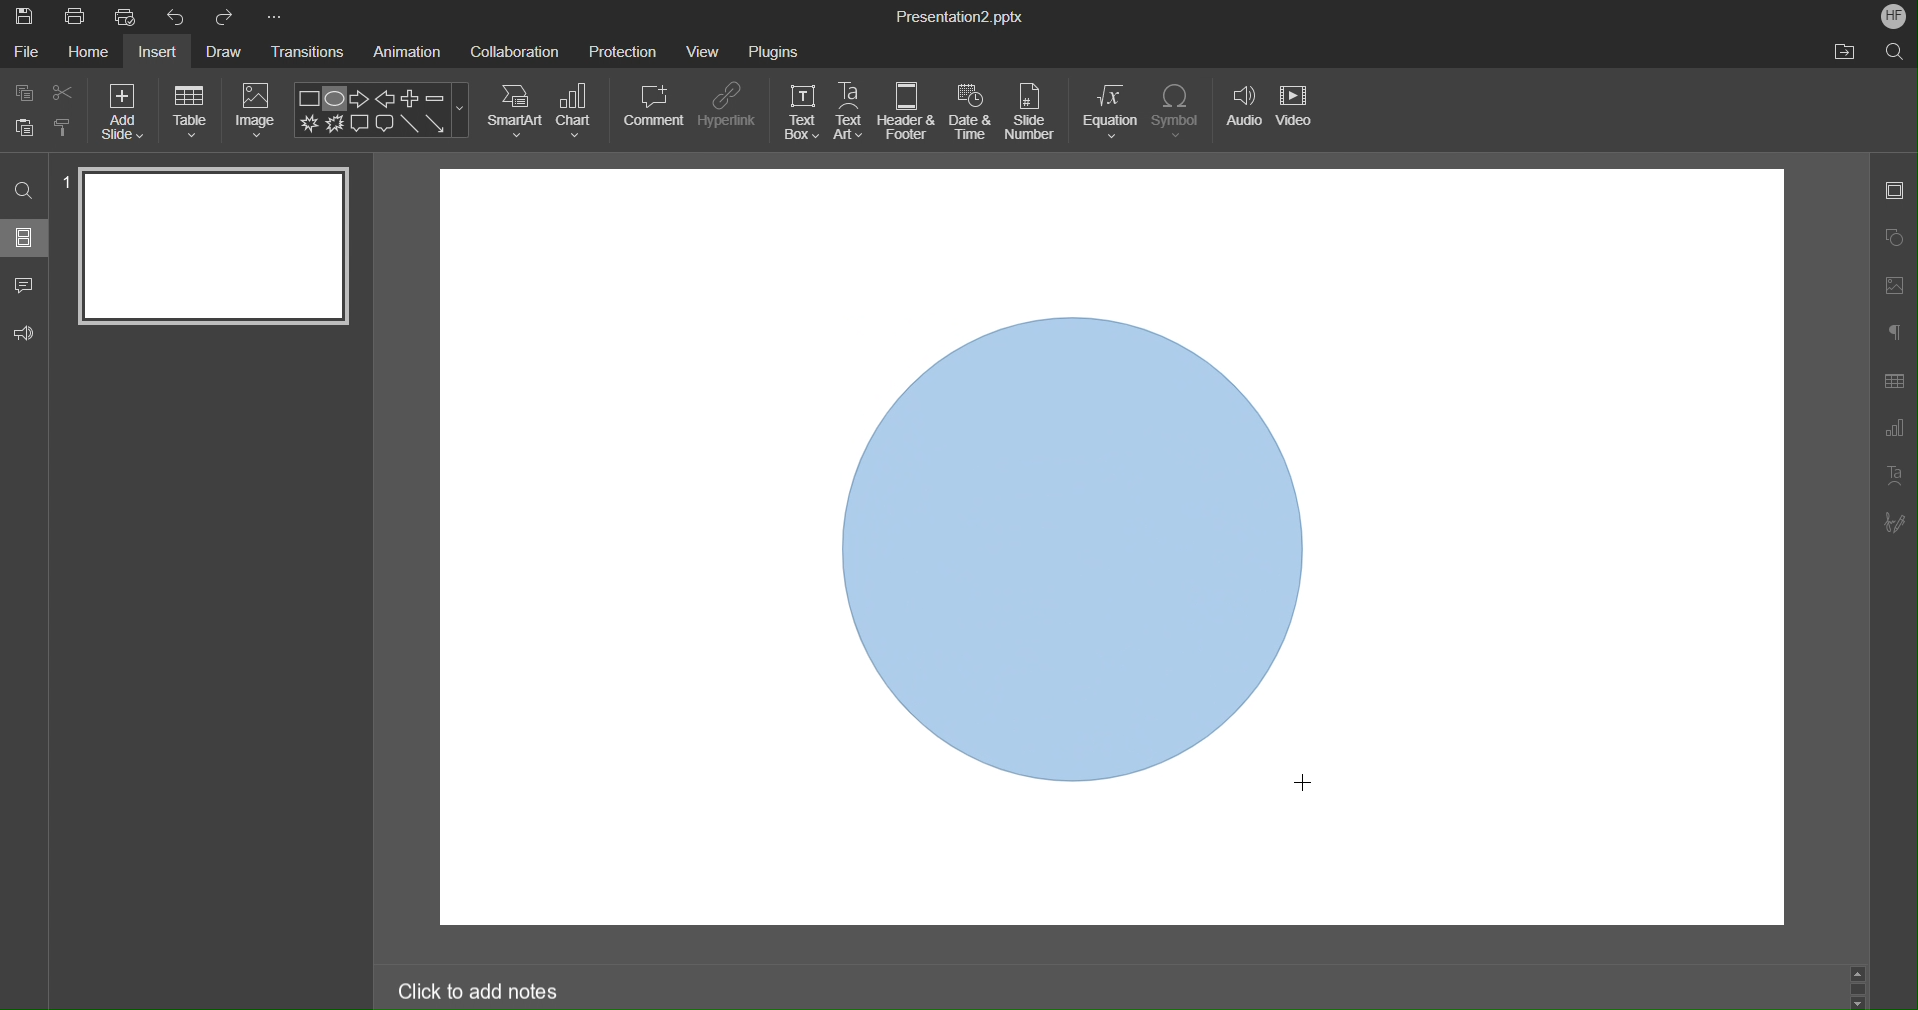 The height and width of the screenshot is (1010, 1918). Describe the element at coordinates (25, 281) in the screenshot. I see `Comment` at that location.